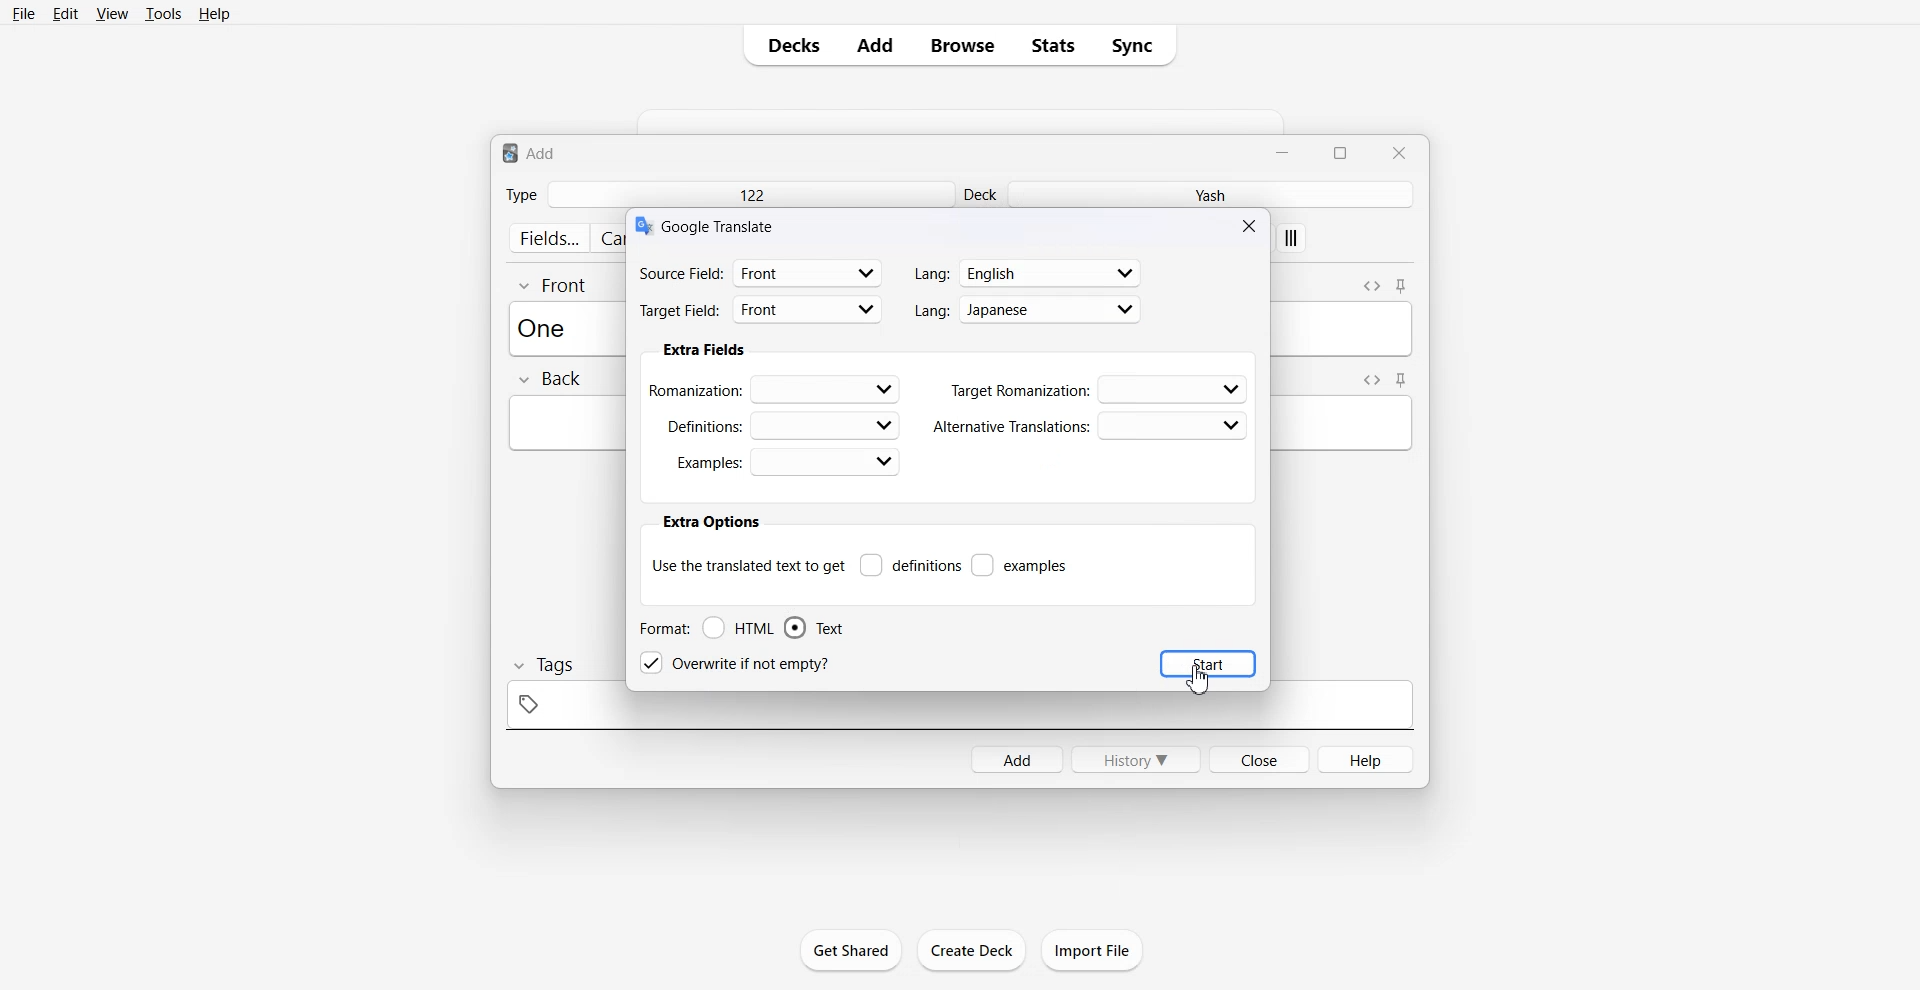  What do you see at coordinates (1208, 663) in the screenshot?
I see `Start` at bounding box center [1208, 663].